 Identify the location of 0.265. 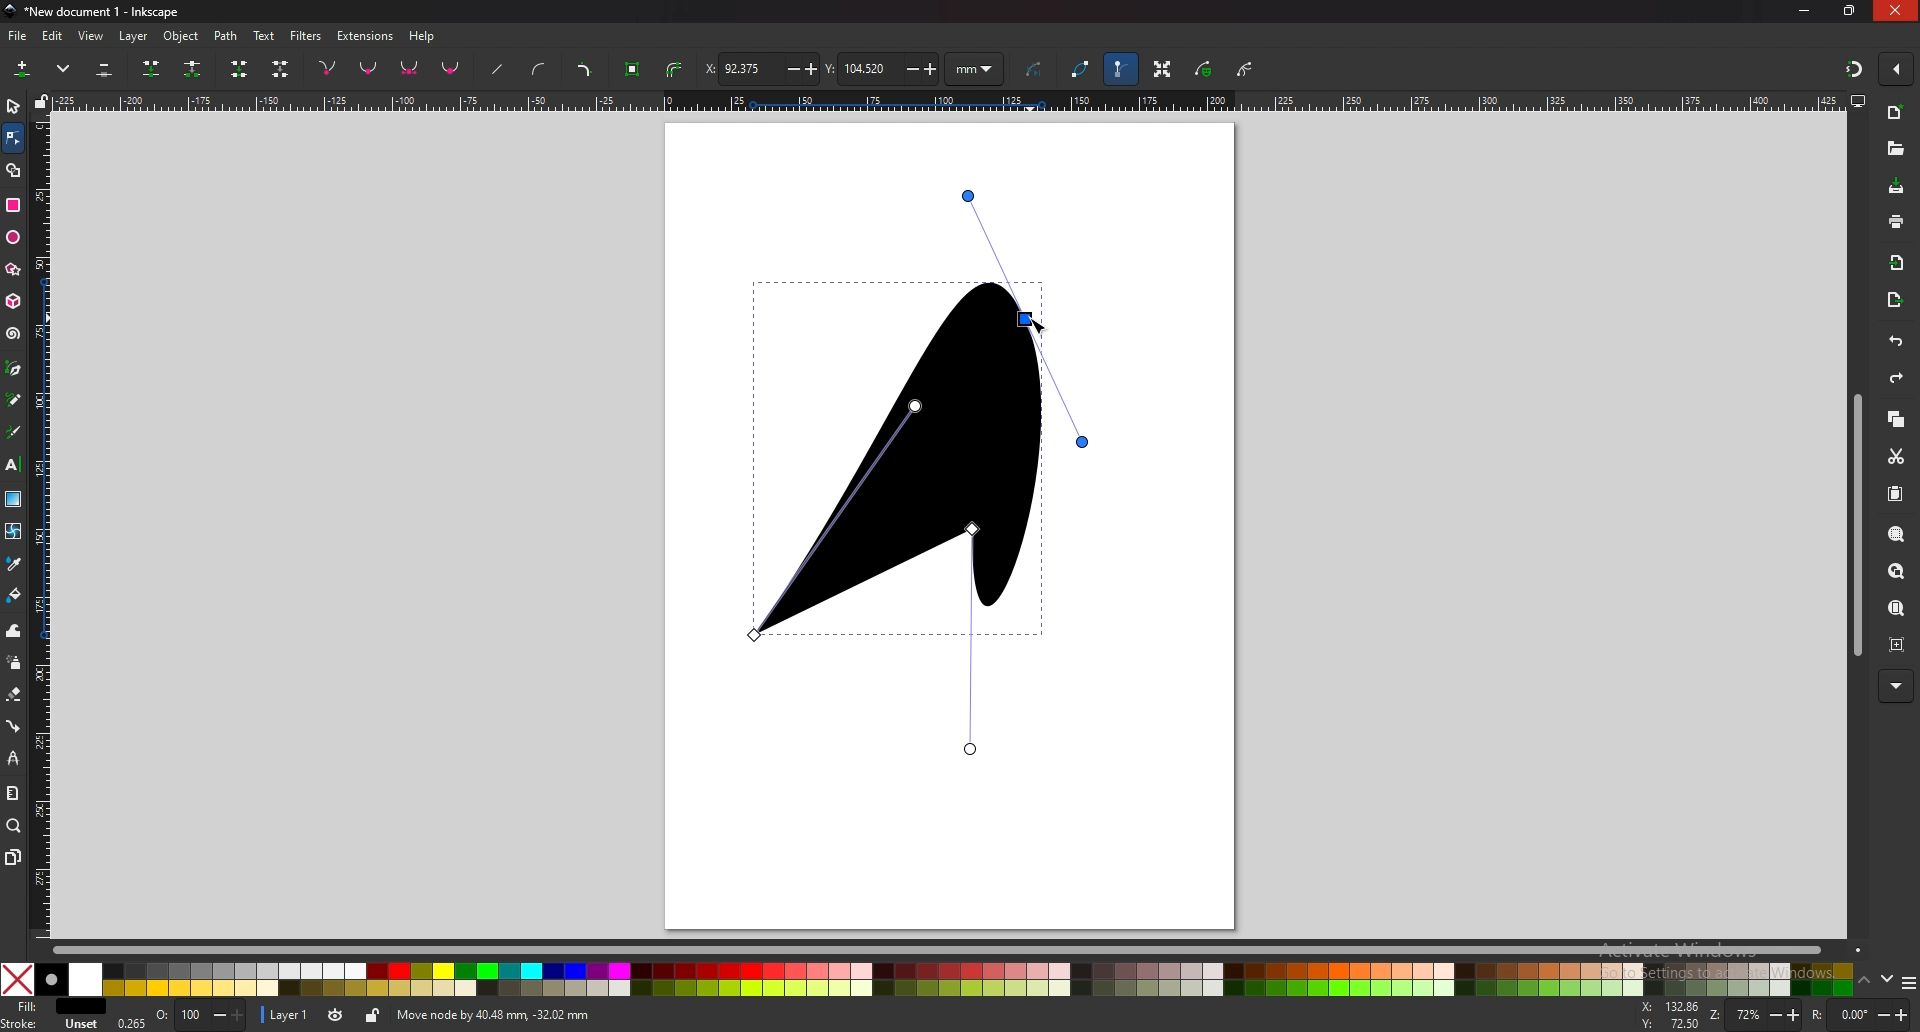
(130, 1022).